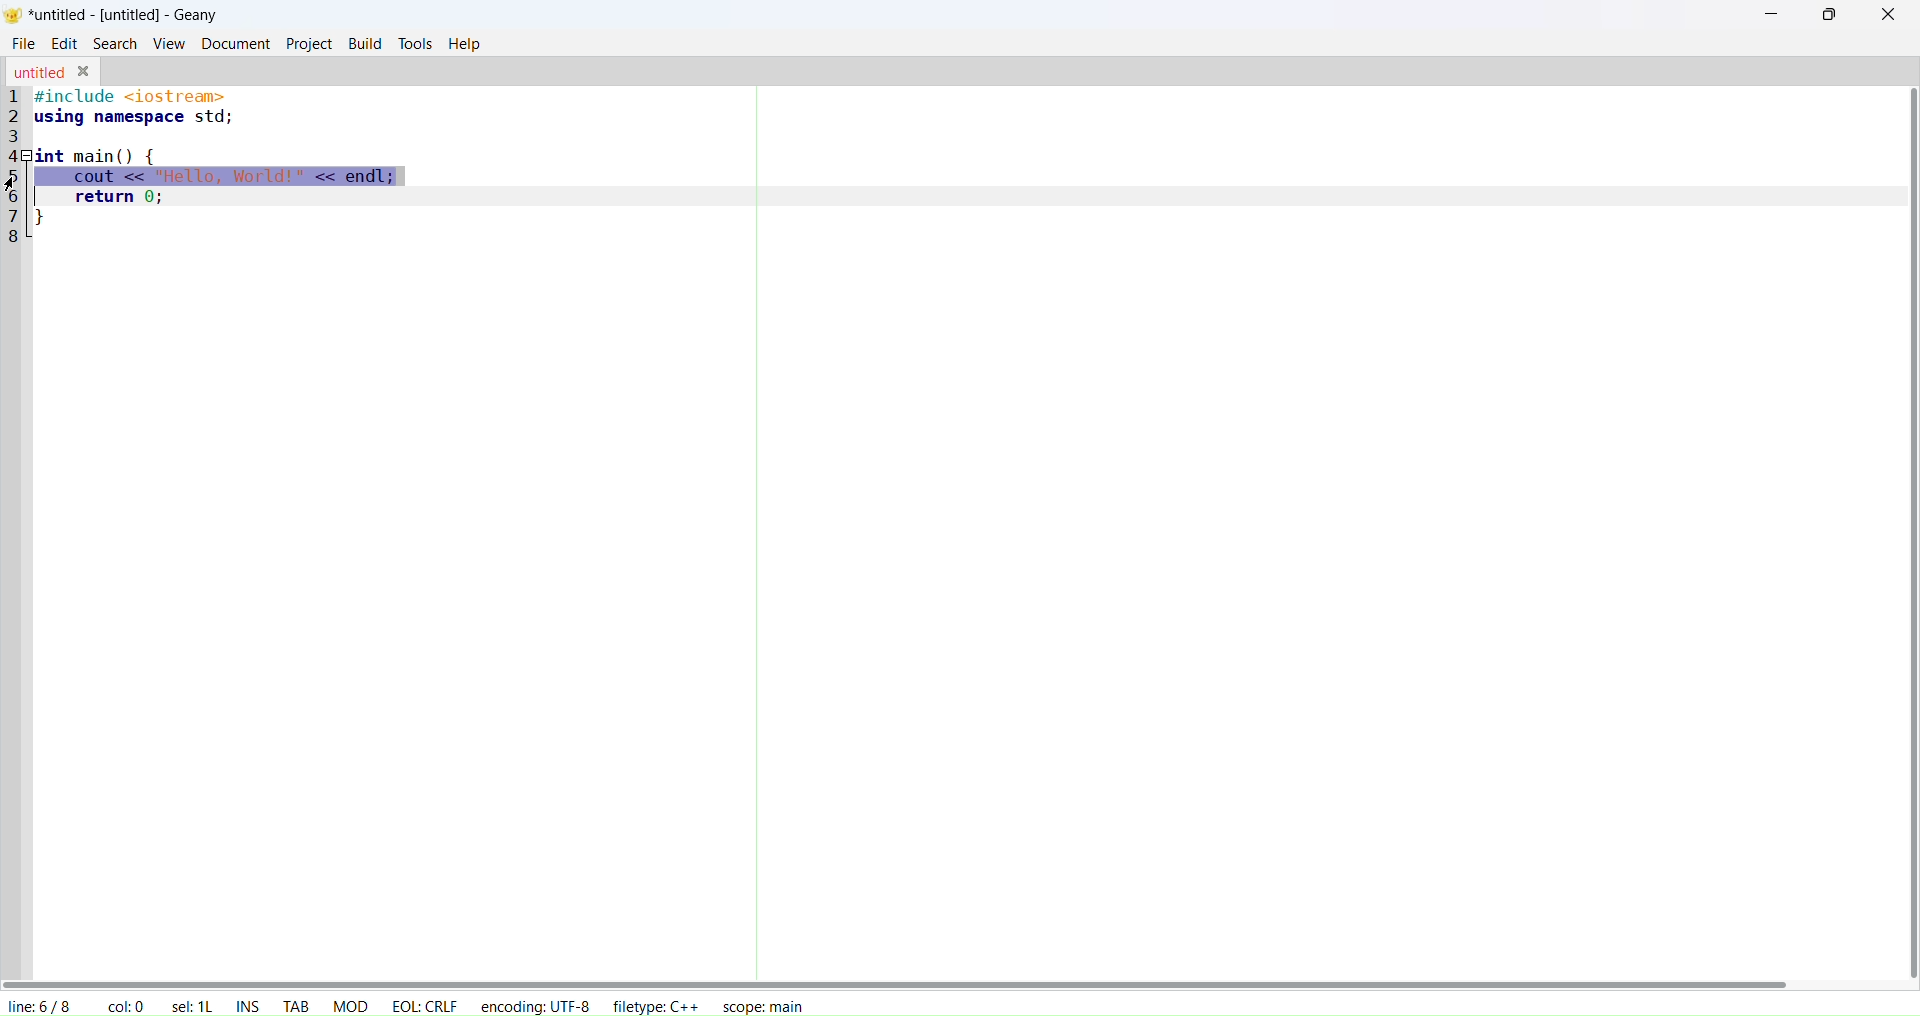 This screenshot has height=1016, width=1920. What do you see at coordinates (1830, 13) in the screenshot?
I see `maxisimize` at bounding box center [1830, 13].